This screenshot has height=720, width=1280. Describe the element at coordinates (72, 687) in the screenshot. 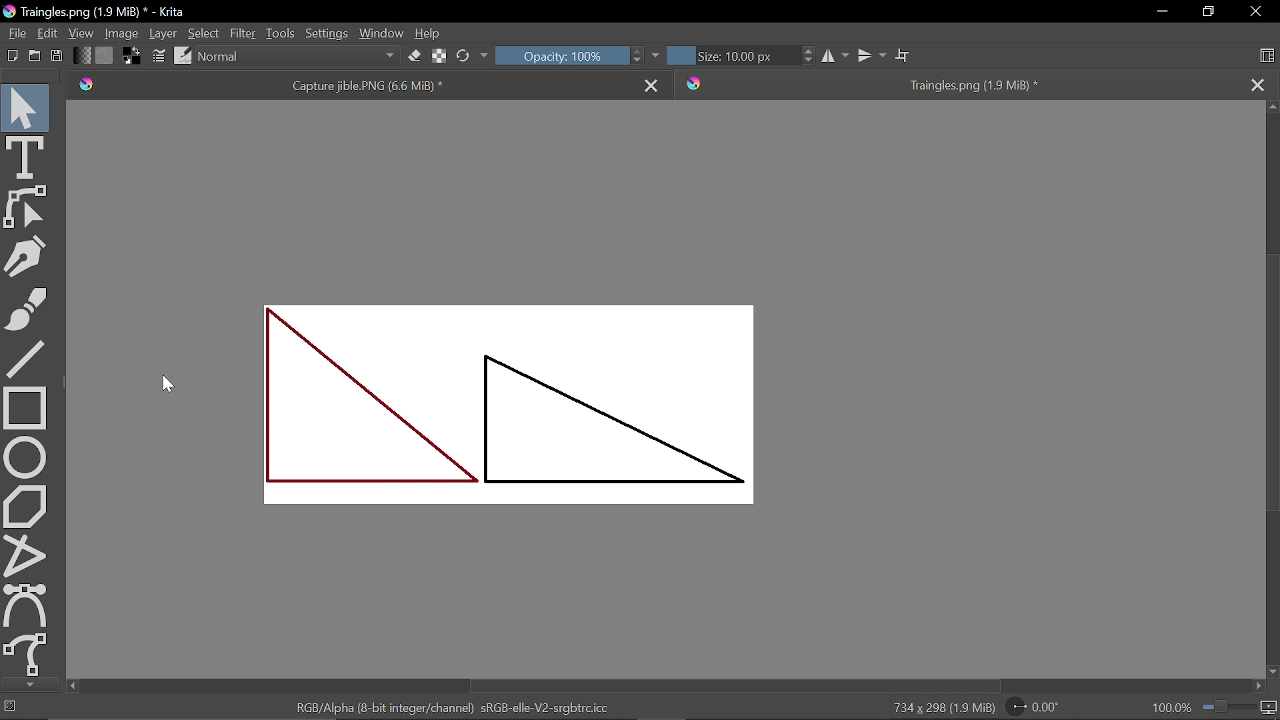

I see `Move left` at that location.